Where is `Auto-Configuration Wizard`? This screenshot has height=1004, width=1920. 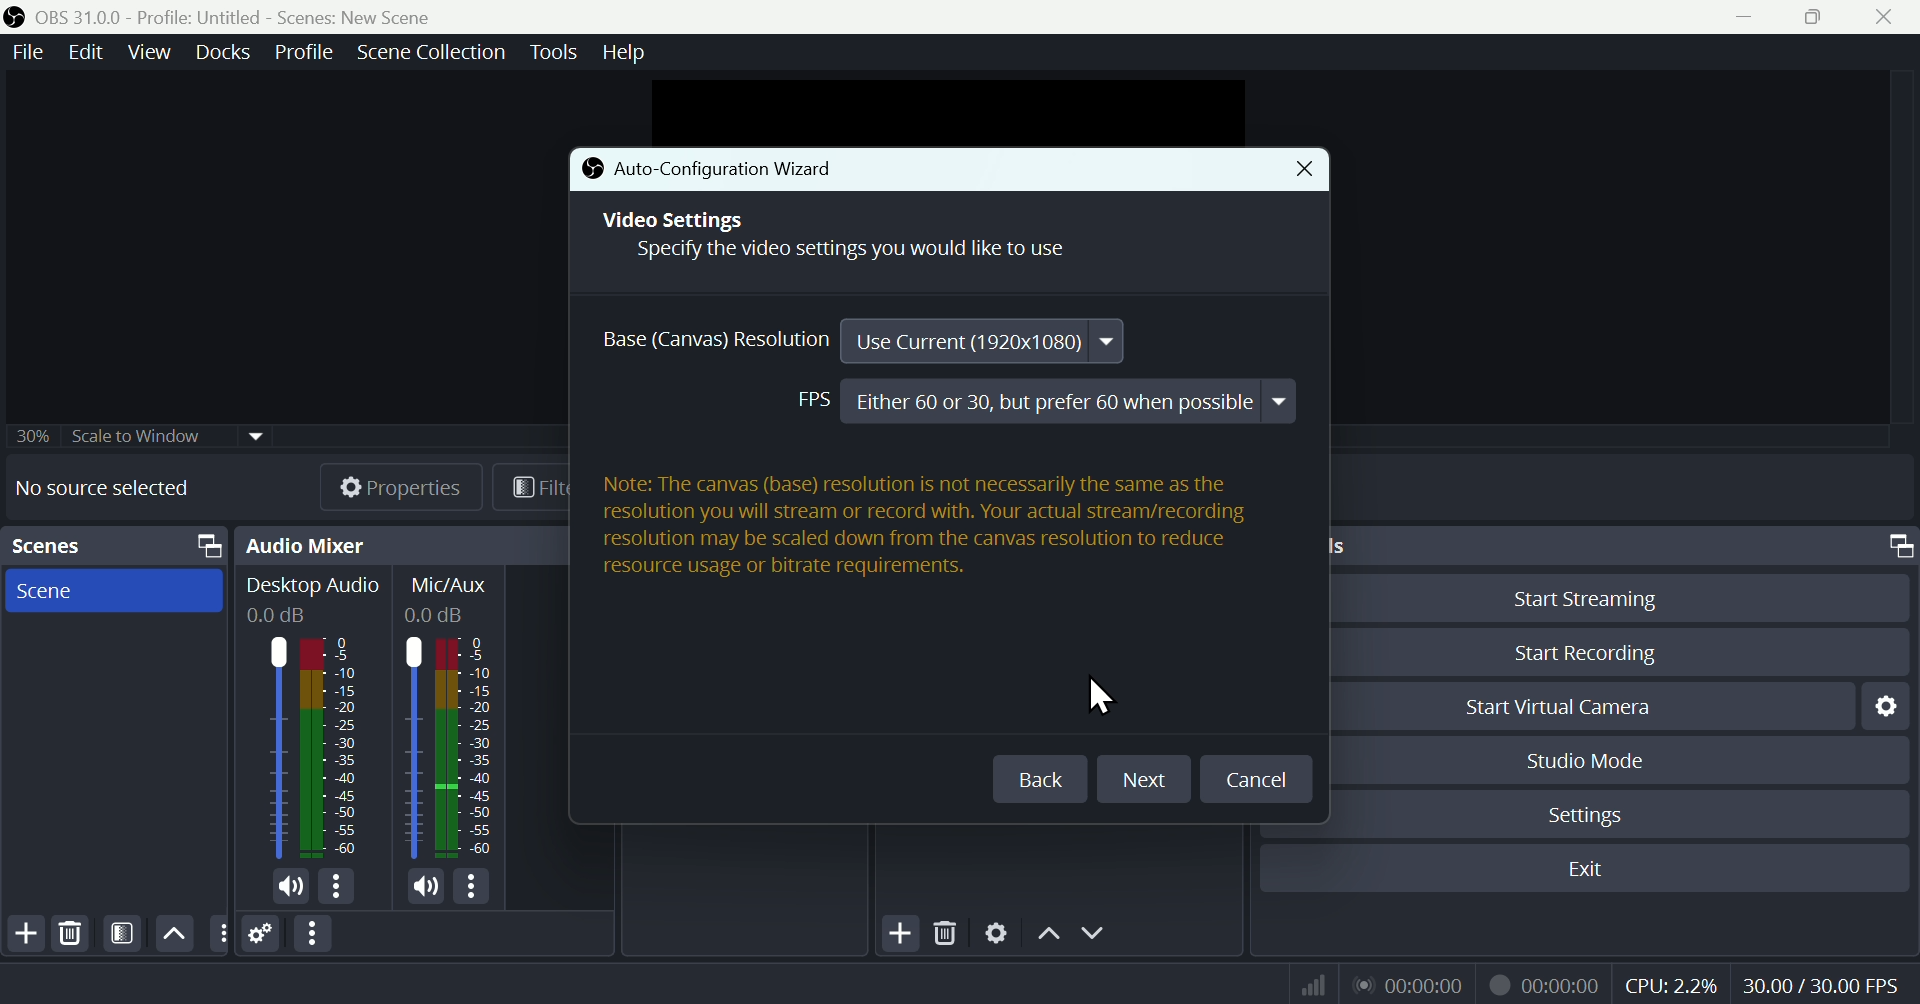
Auto-Configuration Wizard is located at coordinates (763, 170).